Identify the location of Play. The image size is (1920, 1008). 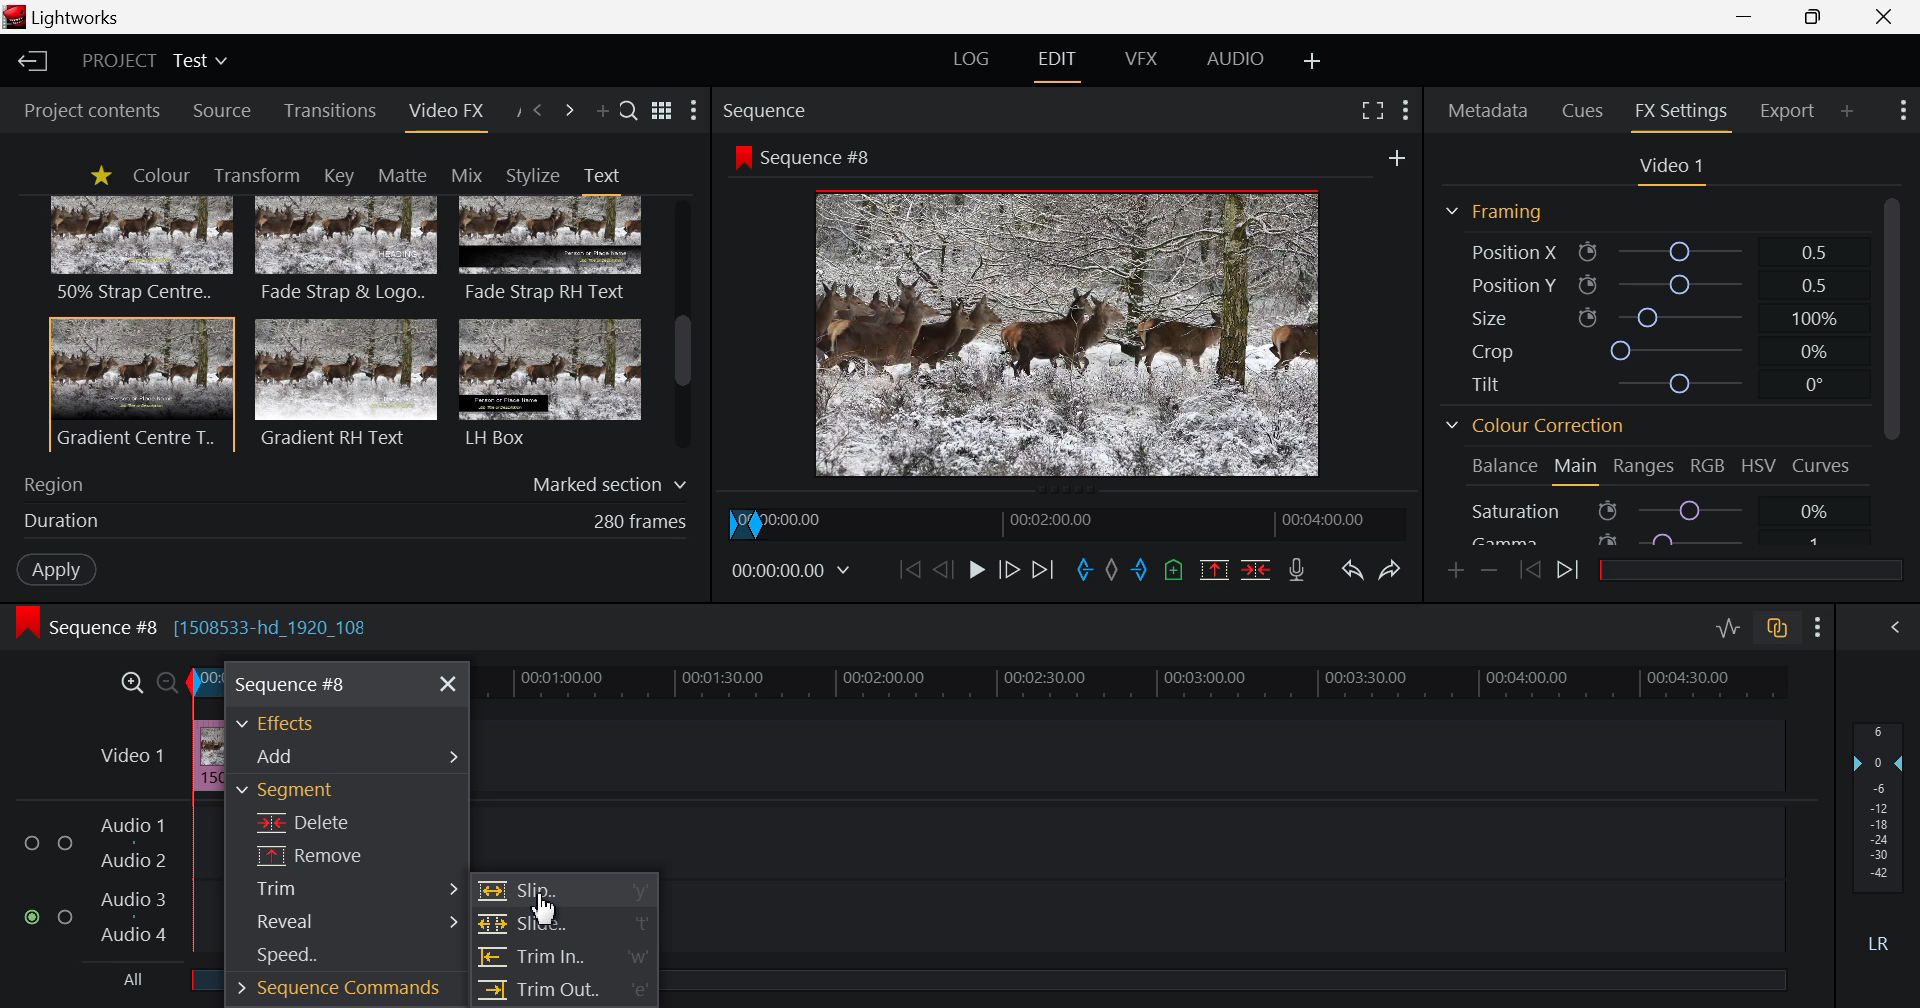
(976, 571).